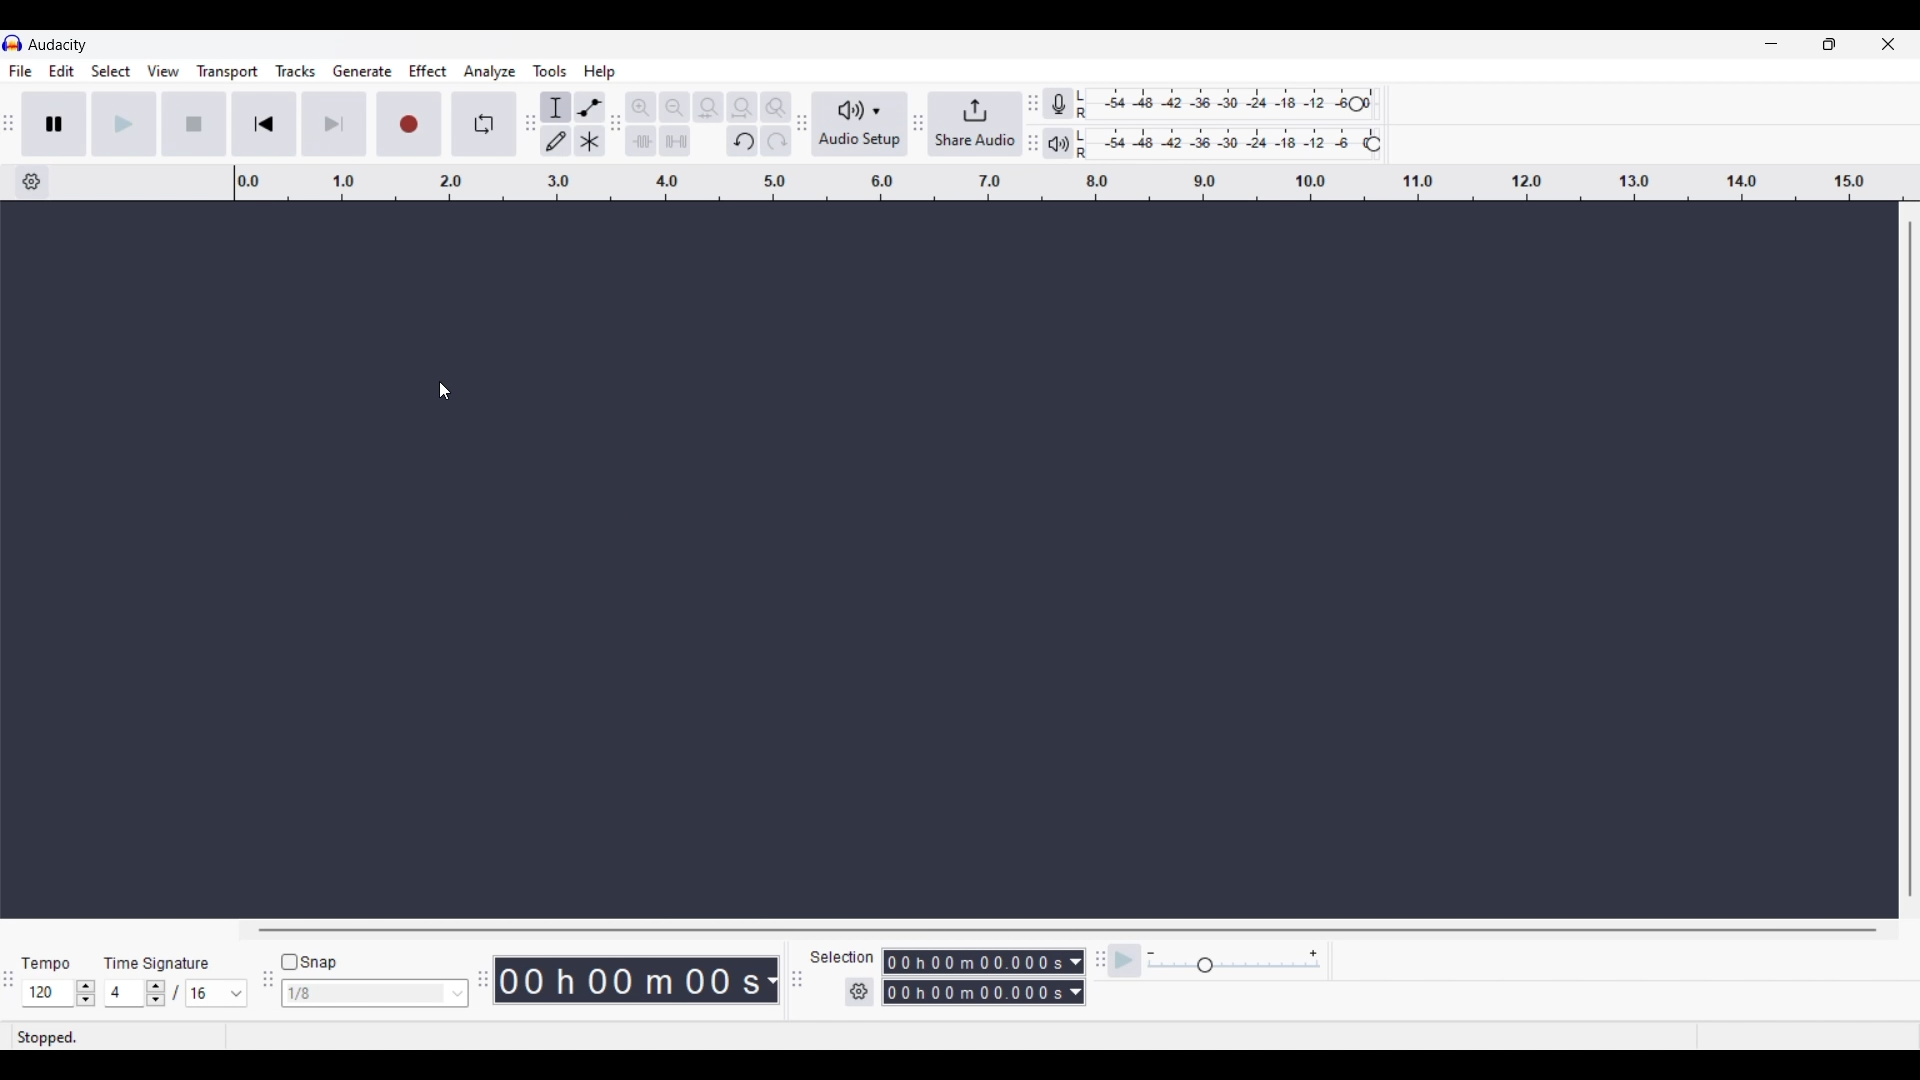  What do you see at coordinates (556, 107) in the screenshot?
I see `Selection tool` at bounding box center [556, 107].